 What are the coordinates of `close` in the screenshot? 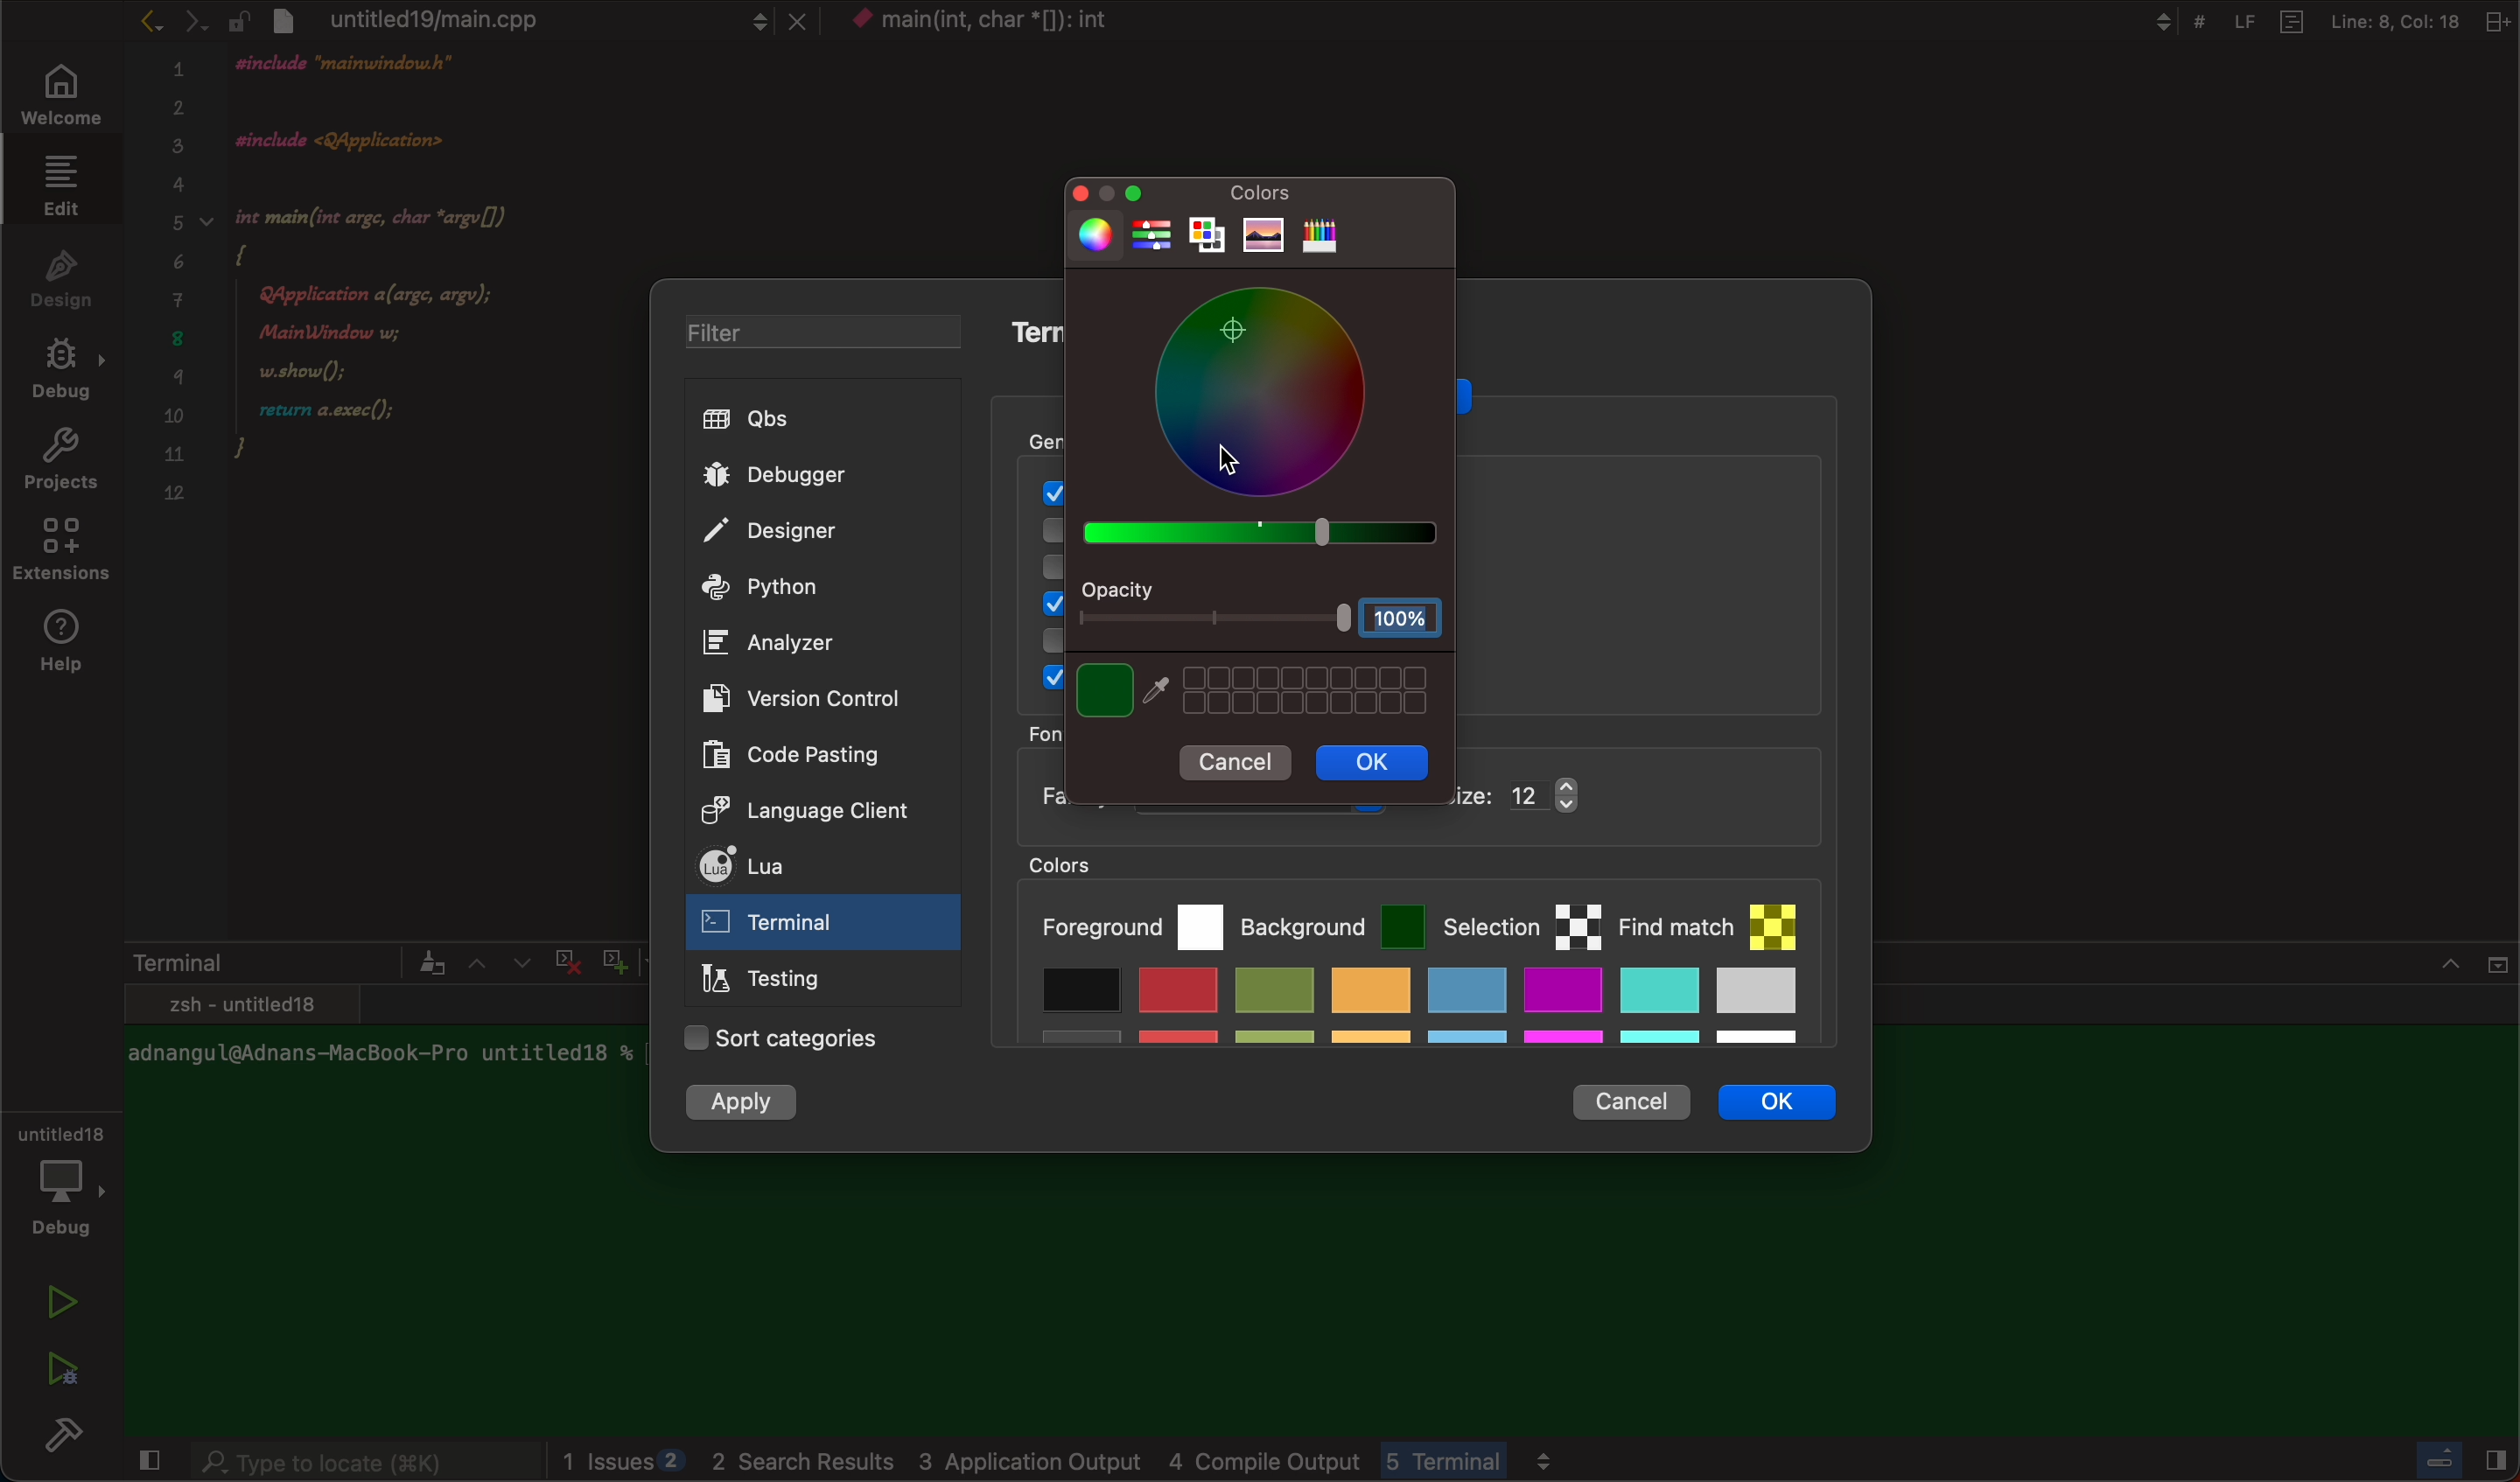 It's located at (145, 1463).